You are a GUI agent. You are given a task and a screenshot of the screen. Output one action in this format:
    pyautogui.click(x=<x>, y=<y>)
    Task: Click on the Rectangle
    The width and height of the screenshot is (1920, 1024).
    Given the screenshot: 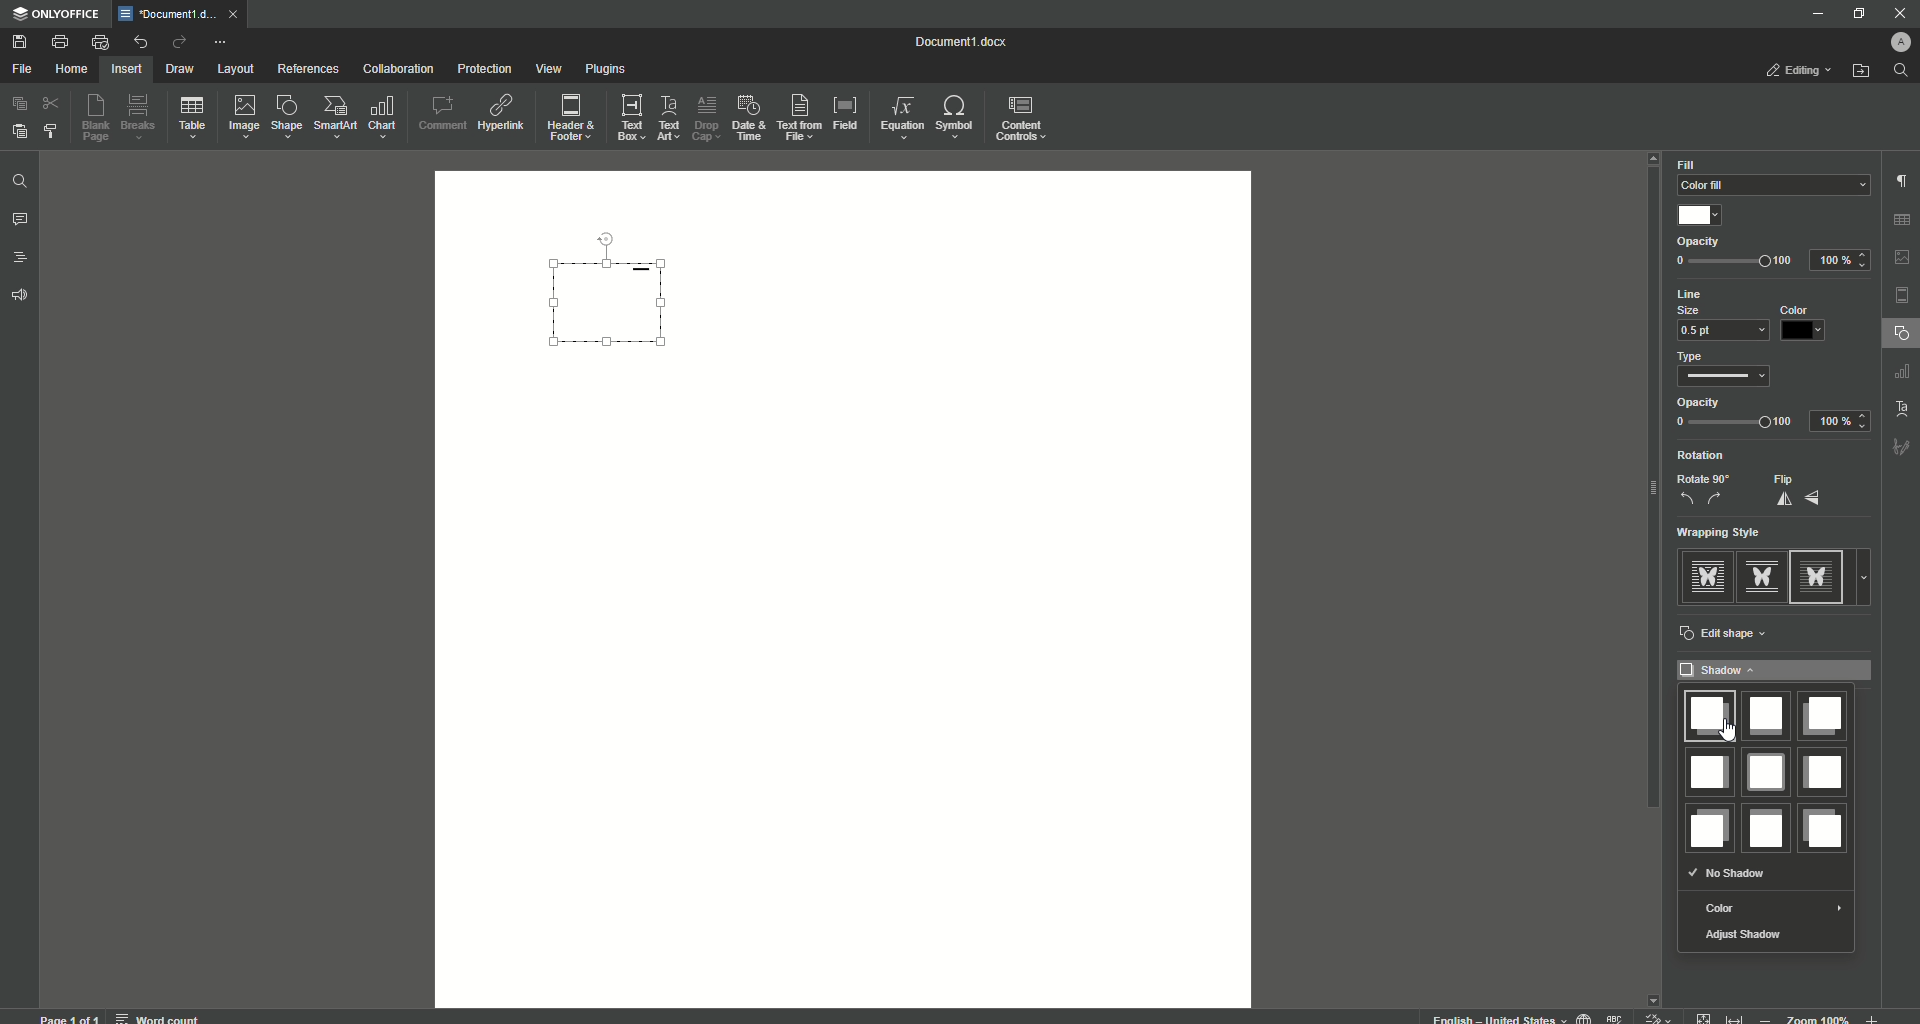 What is the action you would take?
    pyautogui.click(x=619, y=305)
    